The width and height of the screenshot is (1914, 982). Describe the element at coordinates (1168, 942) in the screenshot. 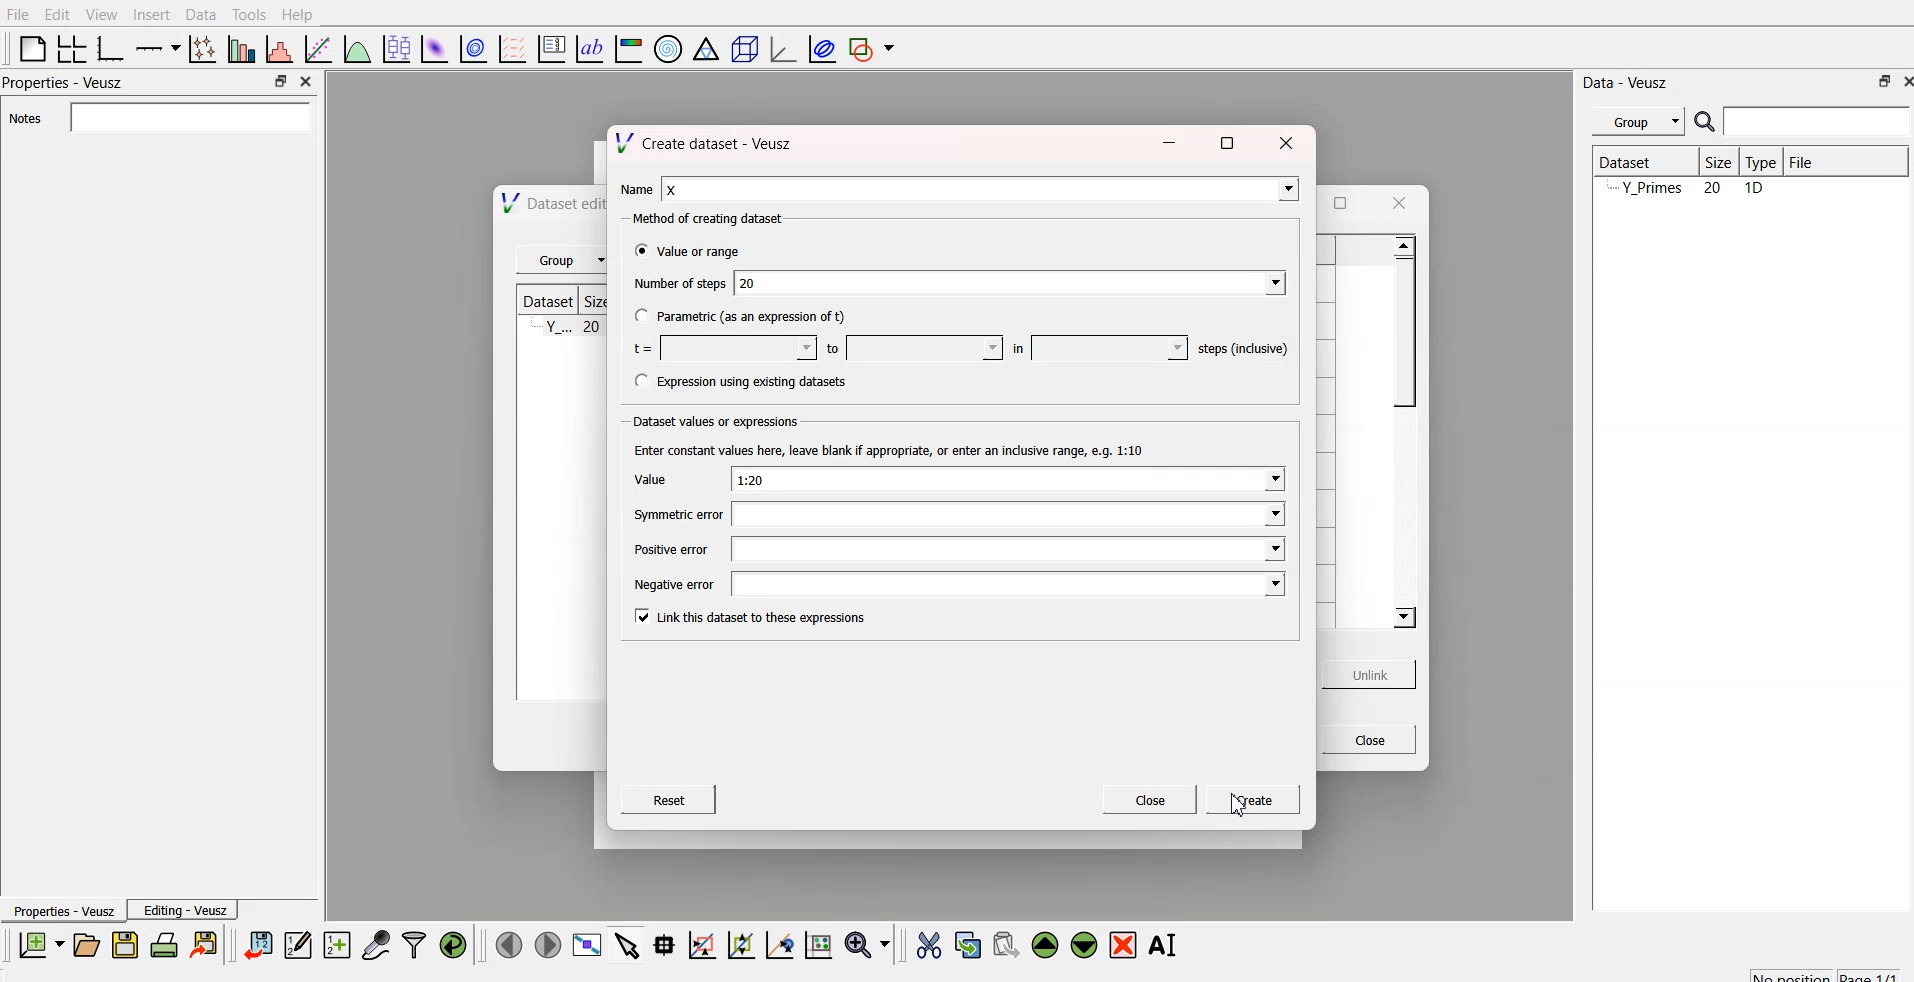

I see `rename the selected widget` at that location.